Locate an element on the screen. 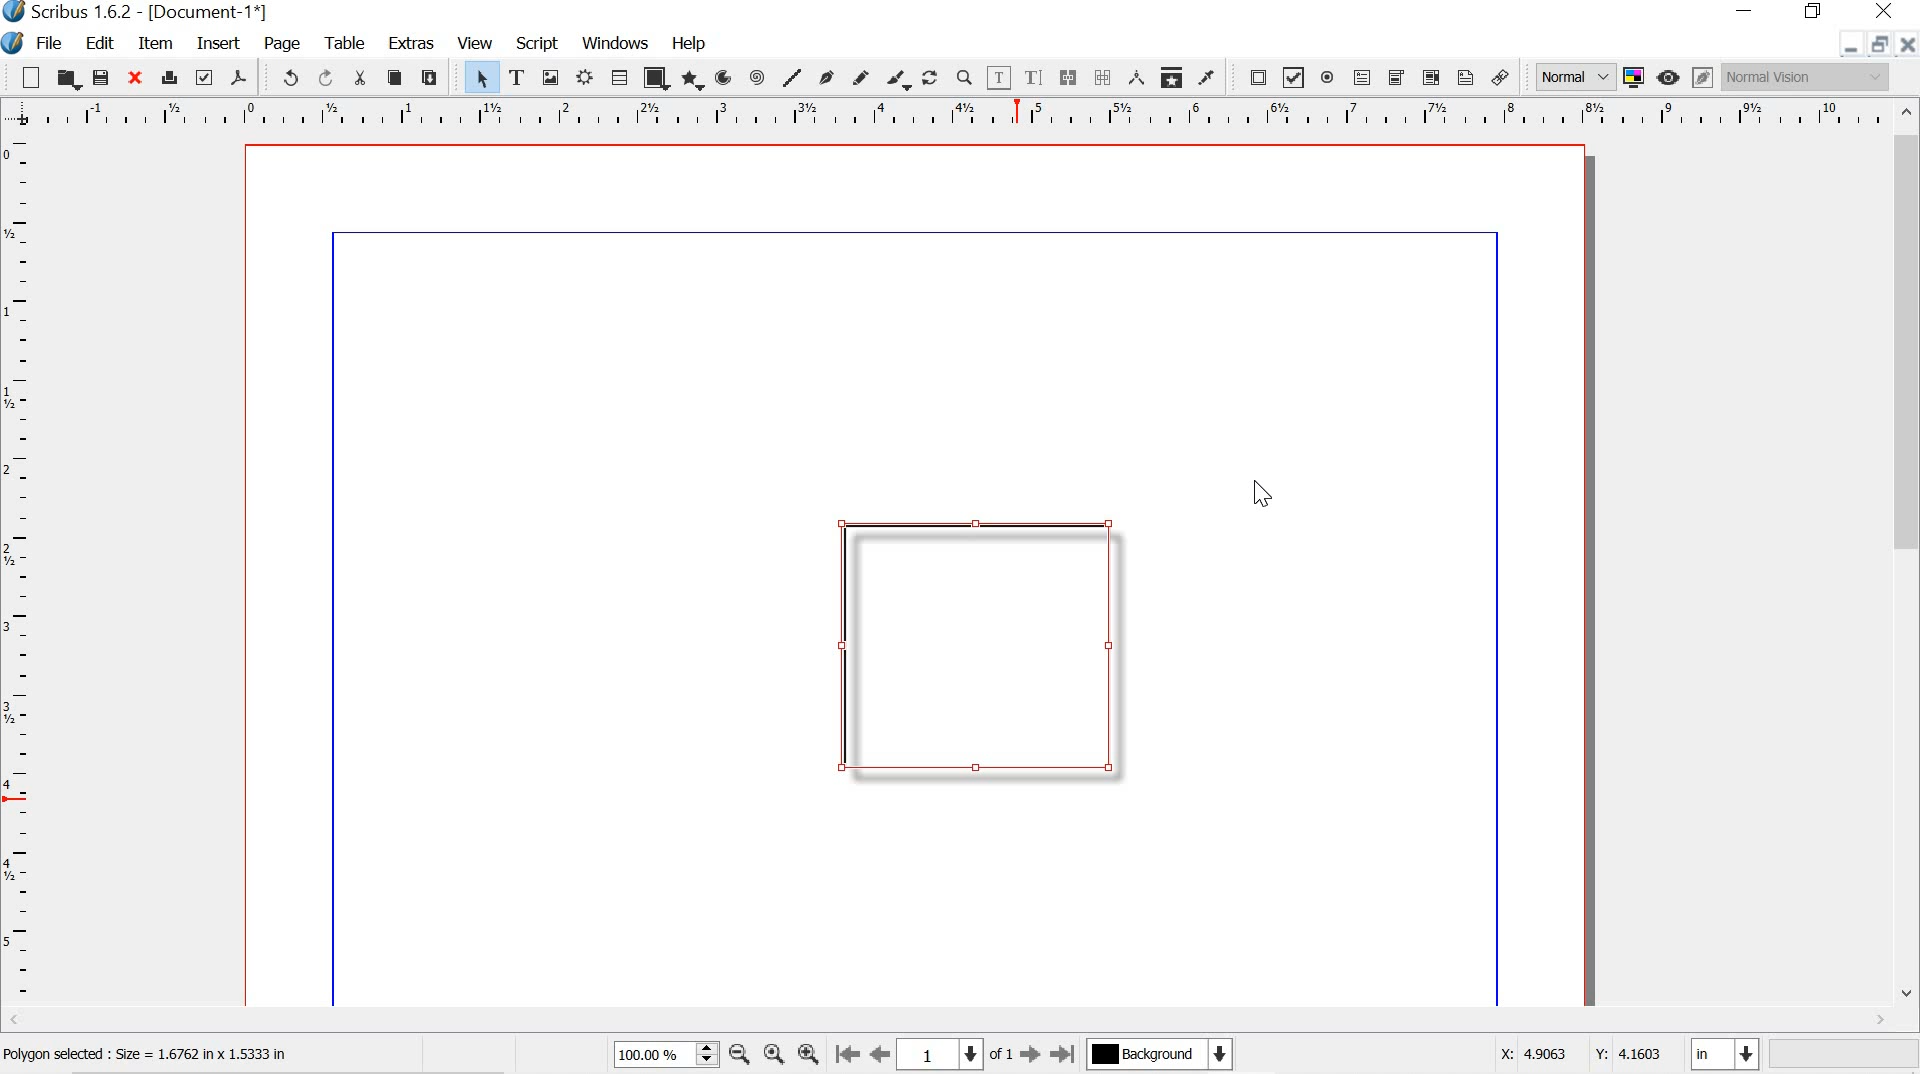 This screenshot has height=1074, width=1920. HELP is located at coordinates (691, 41).